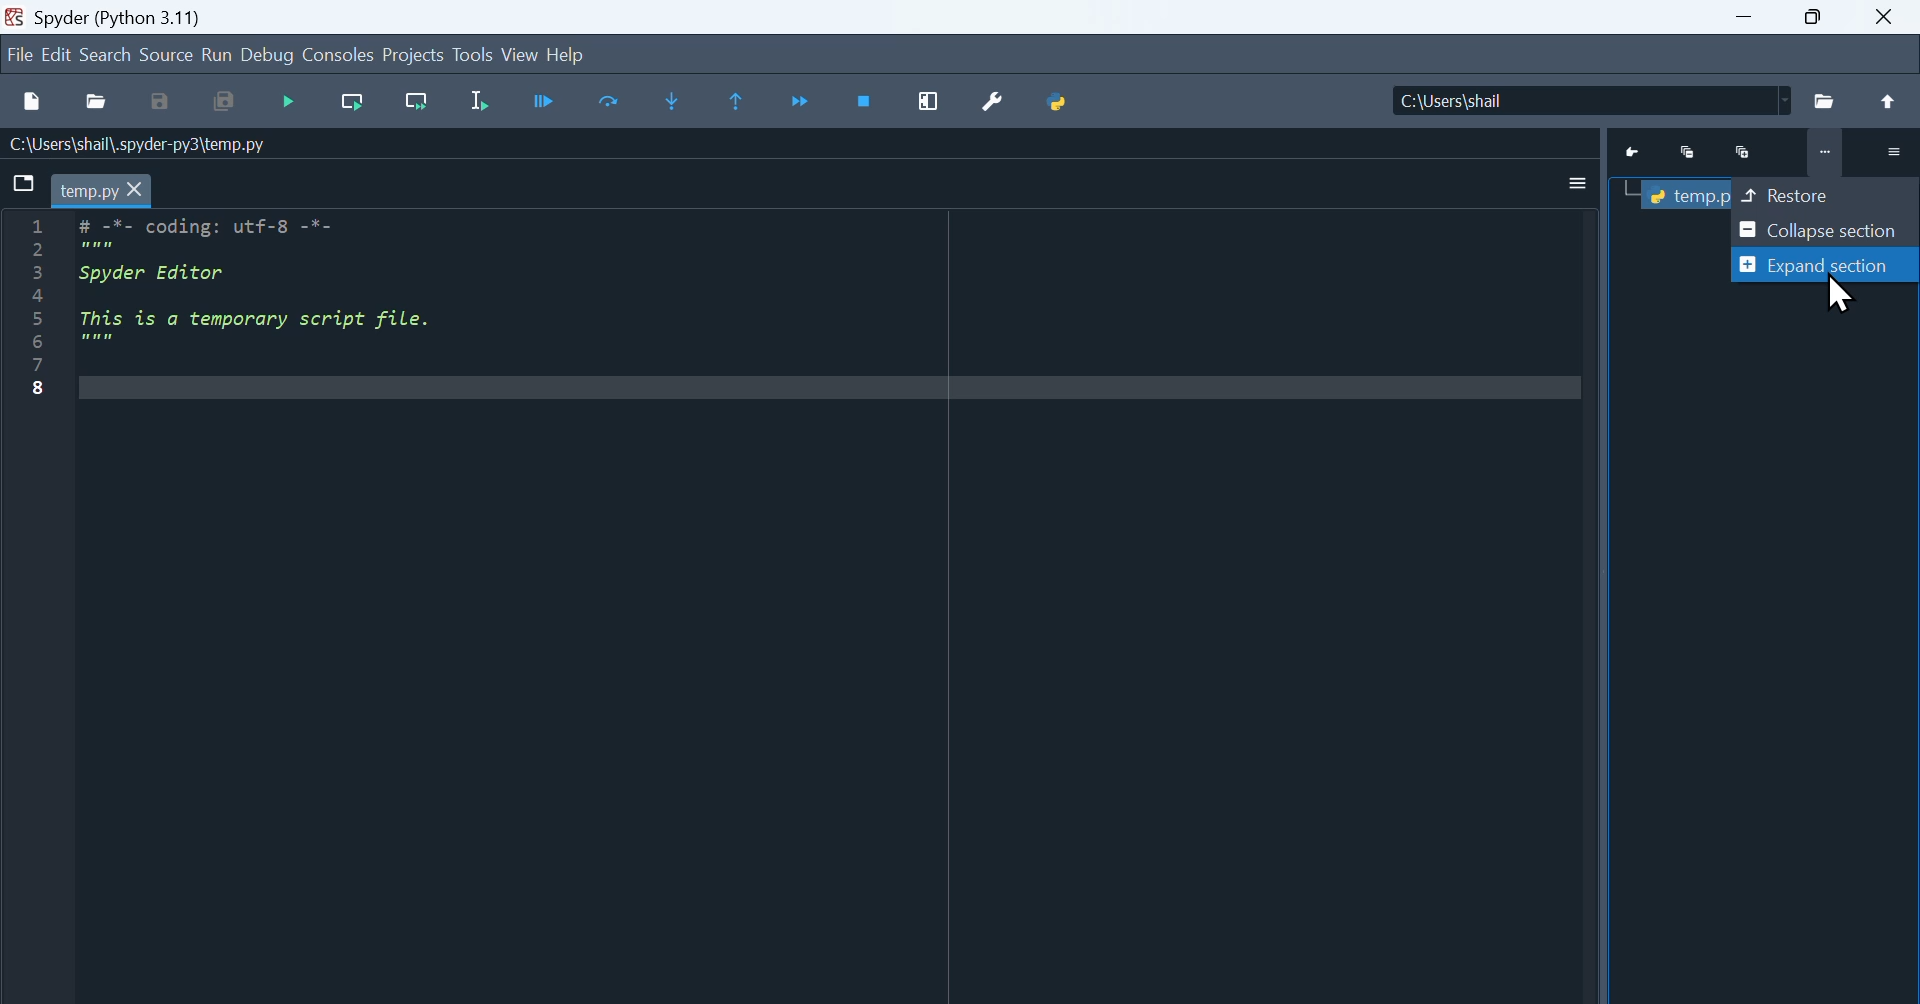 This screenshot has width=1920, height=1004. I want to click on cursor, so click(138, 190).